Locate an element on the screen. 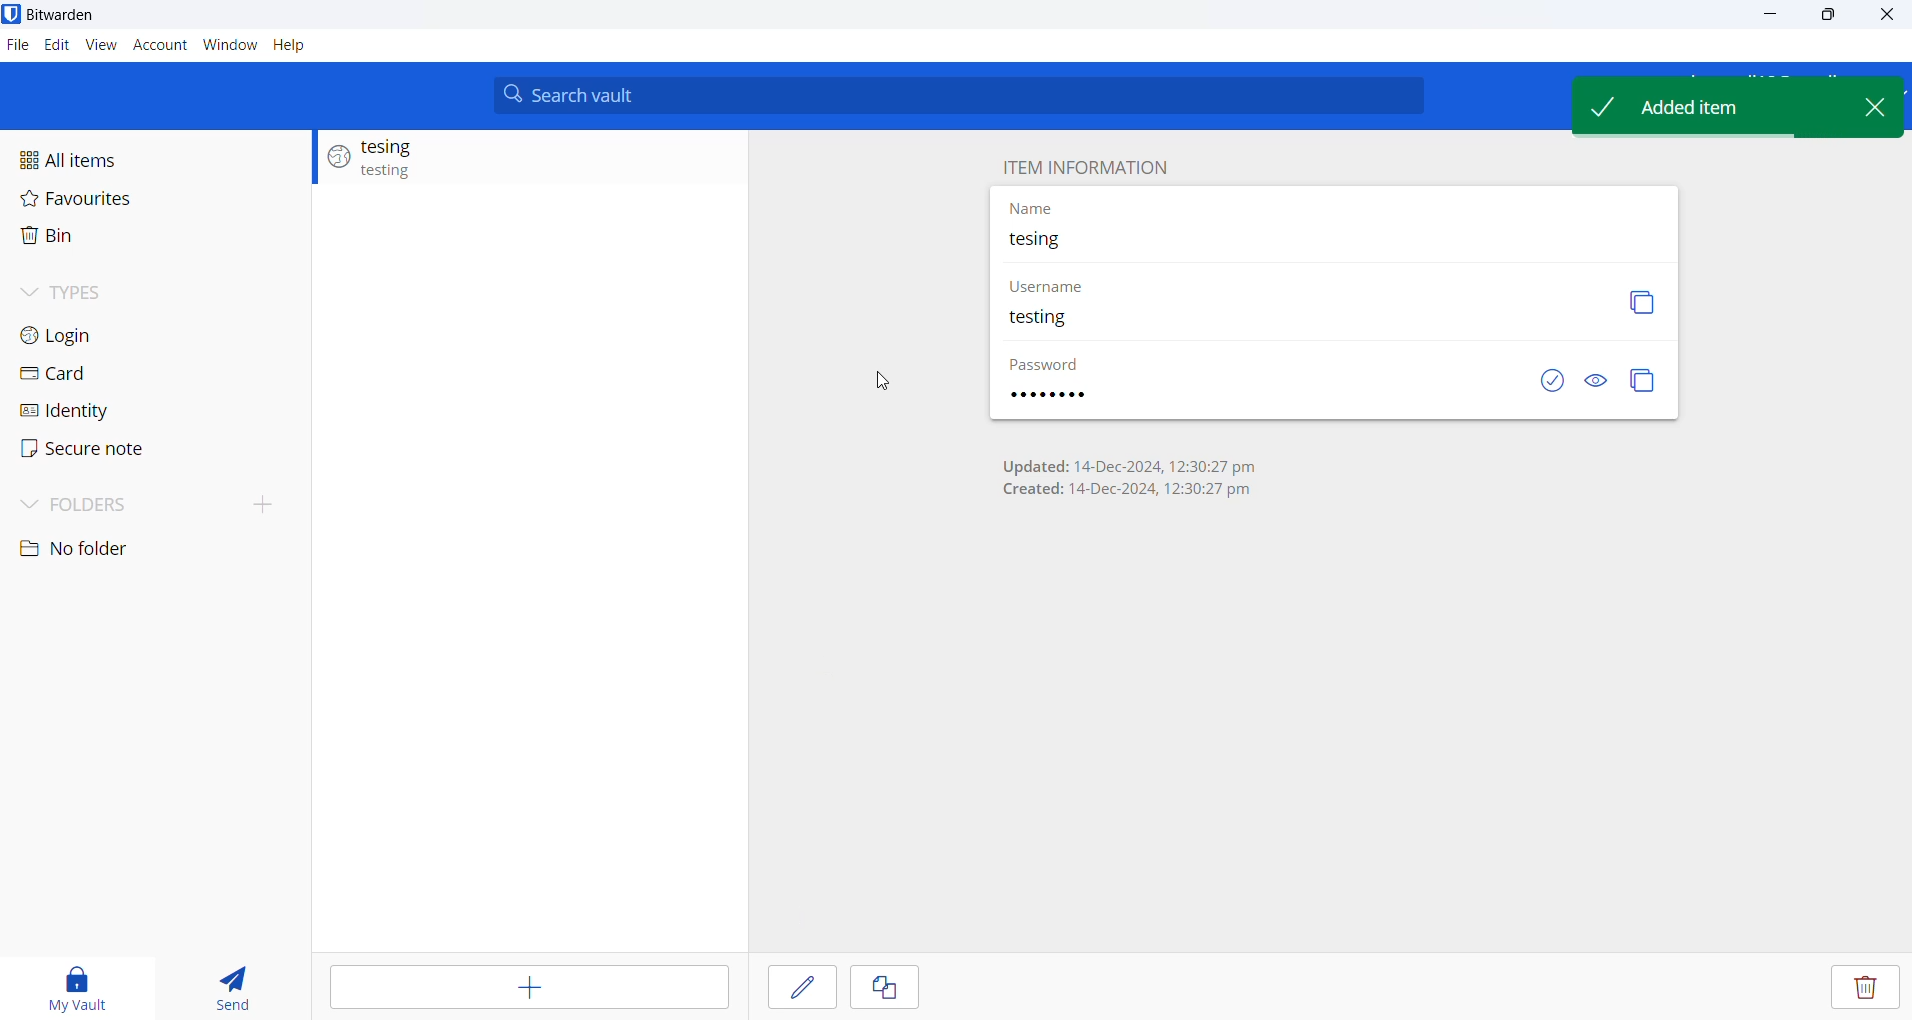 The image size is (1912, 1020). secure note is located at coordinates (80, 449).